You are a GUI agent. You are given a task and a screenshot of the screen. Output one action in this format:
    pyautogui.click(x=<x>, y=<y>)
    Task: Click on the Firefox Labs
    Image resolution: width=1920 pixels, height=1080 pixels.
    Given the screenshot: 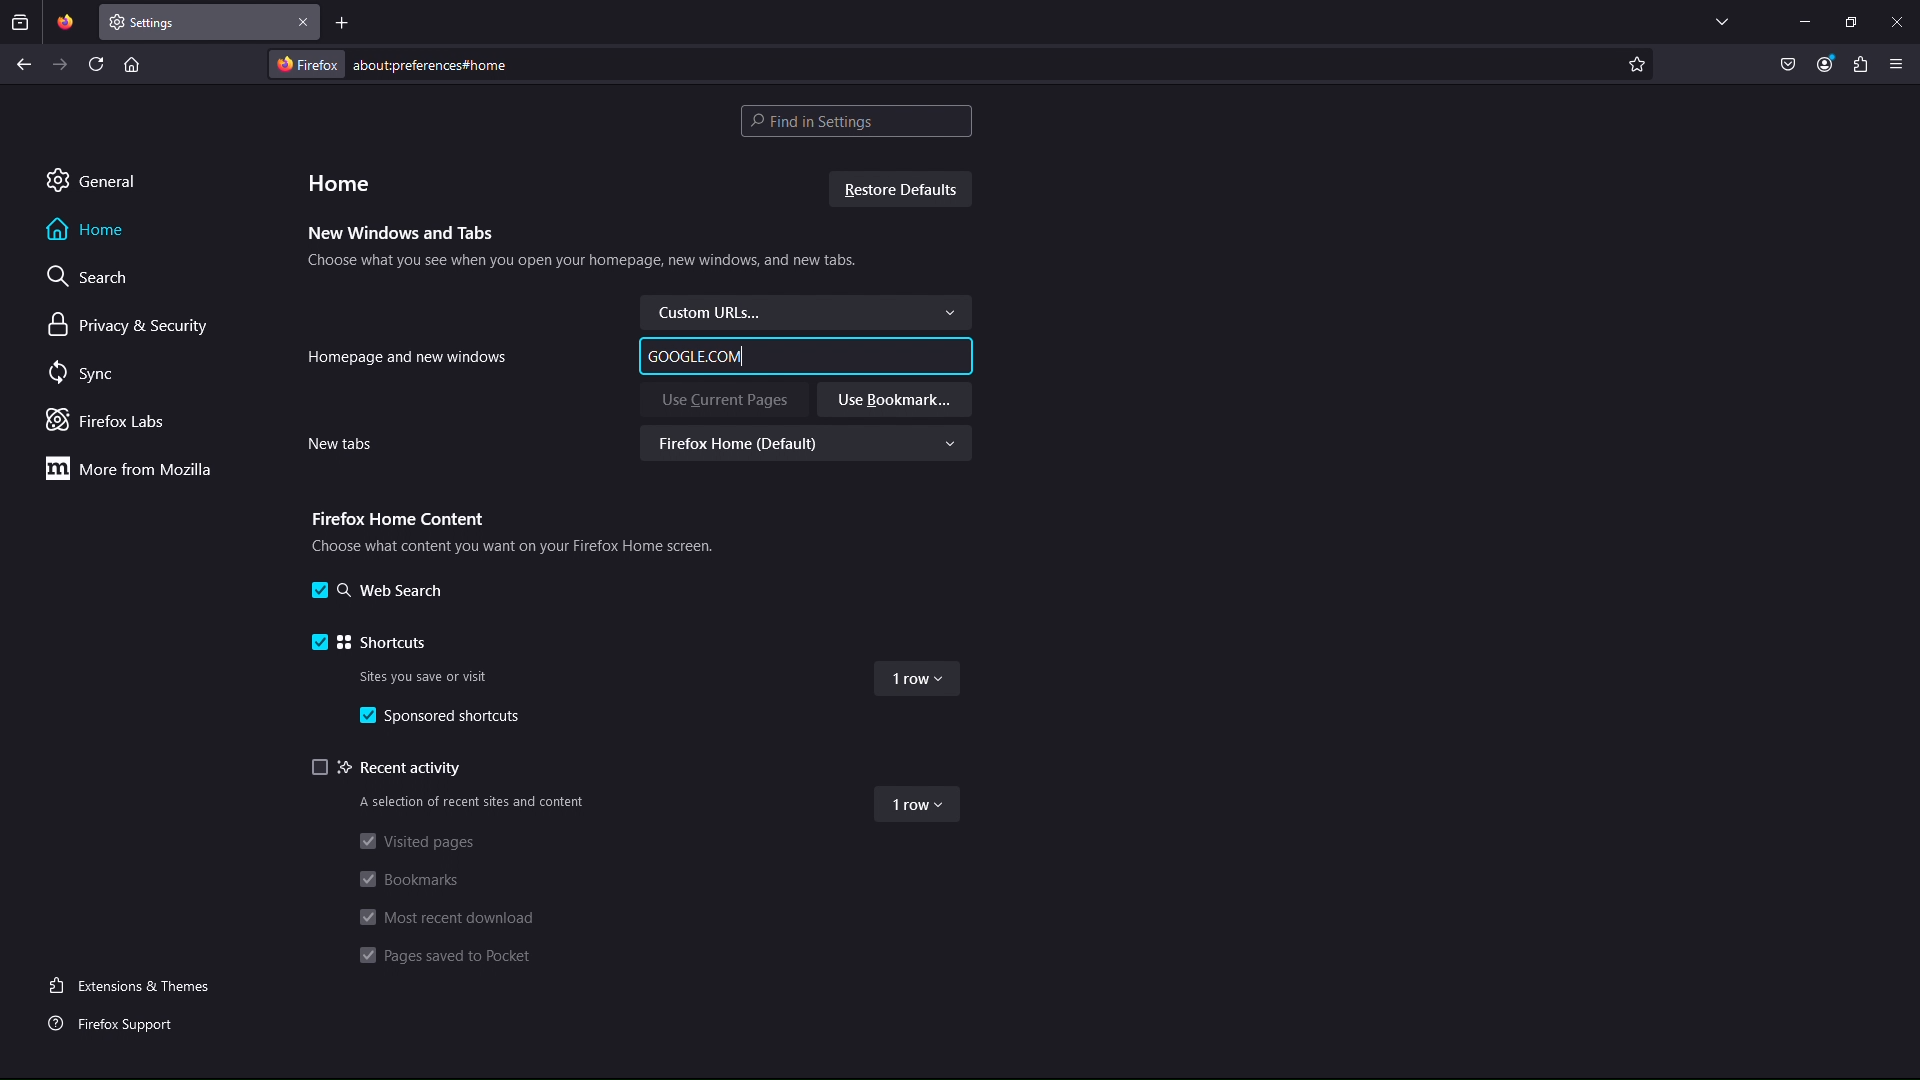 What is the action you would take?
    pyautogui.click(x=113, y=422)
    